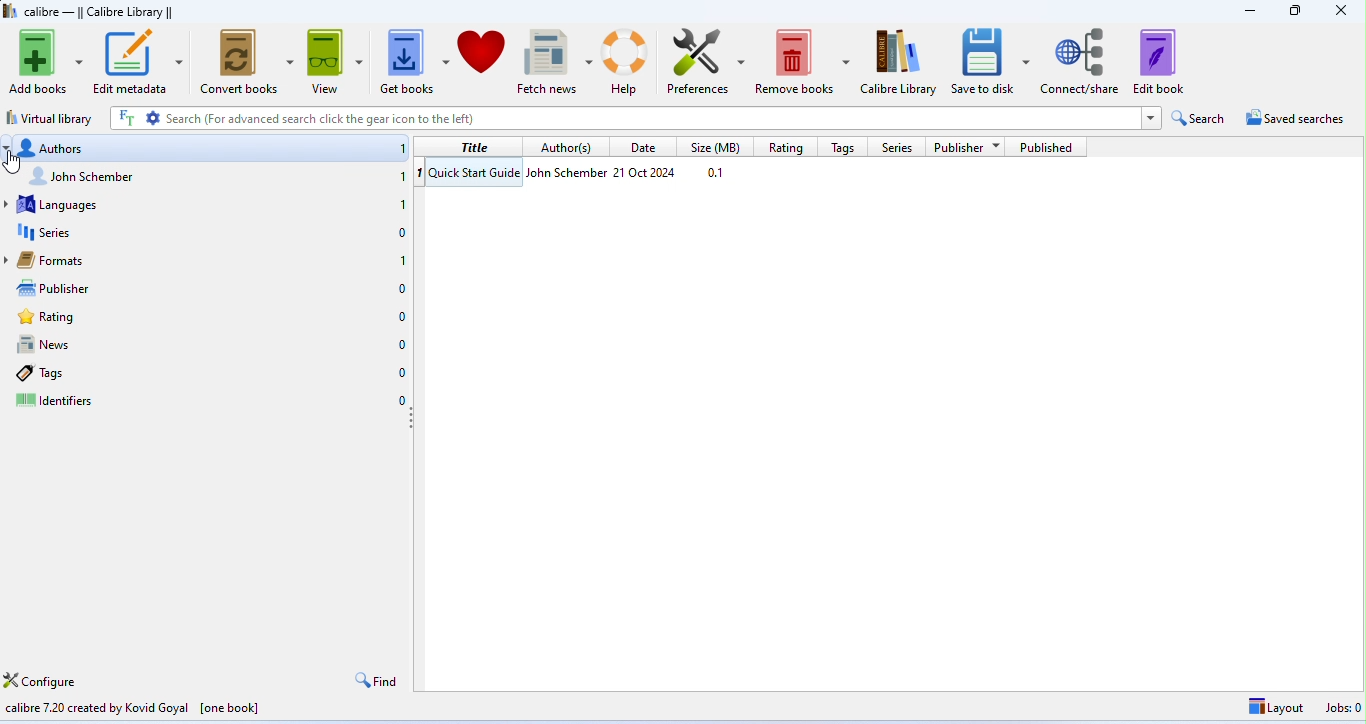 The width and height of the screenshot is (1366, 724). What do you see at coordinates (569, 147) in the screenshot?
I see `author(s)` at bounding box center [569, 147].